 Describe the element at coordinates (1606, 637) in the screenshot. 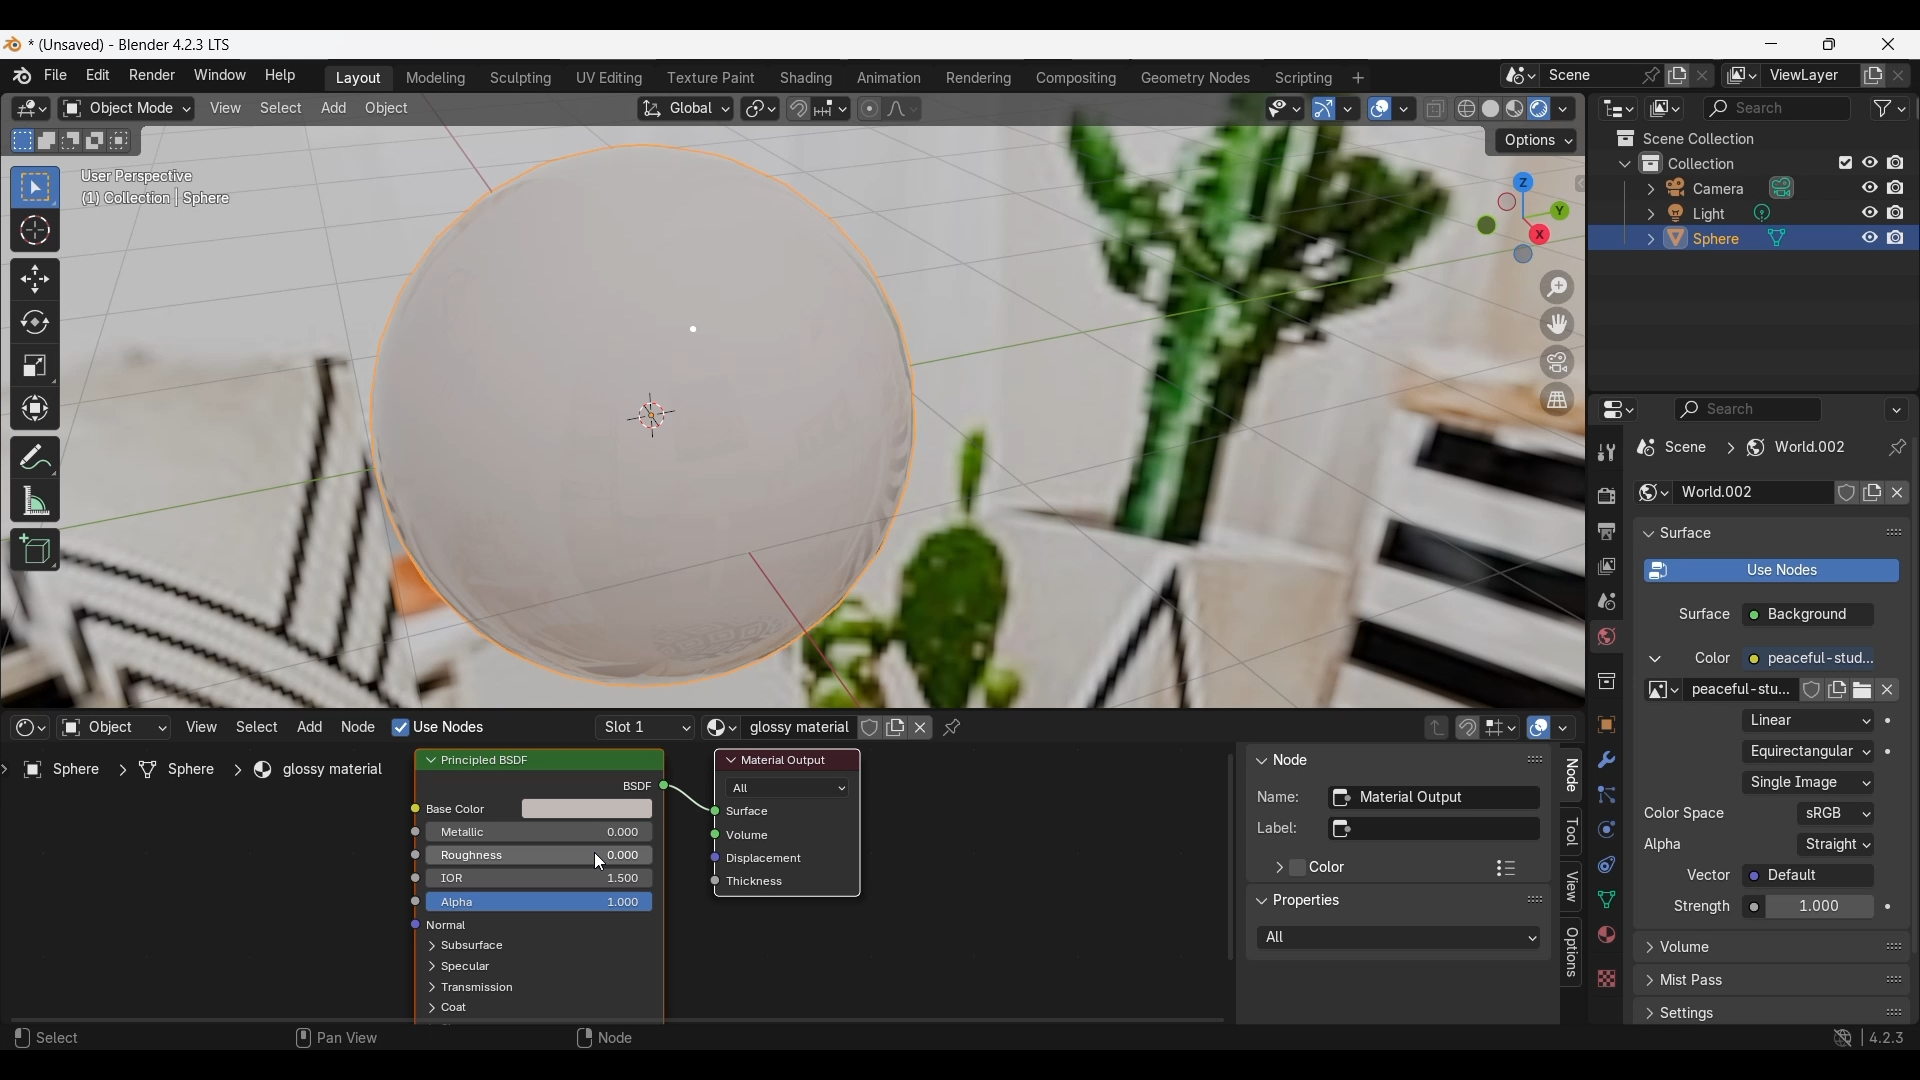

I see `World properties` at that location.